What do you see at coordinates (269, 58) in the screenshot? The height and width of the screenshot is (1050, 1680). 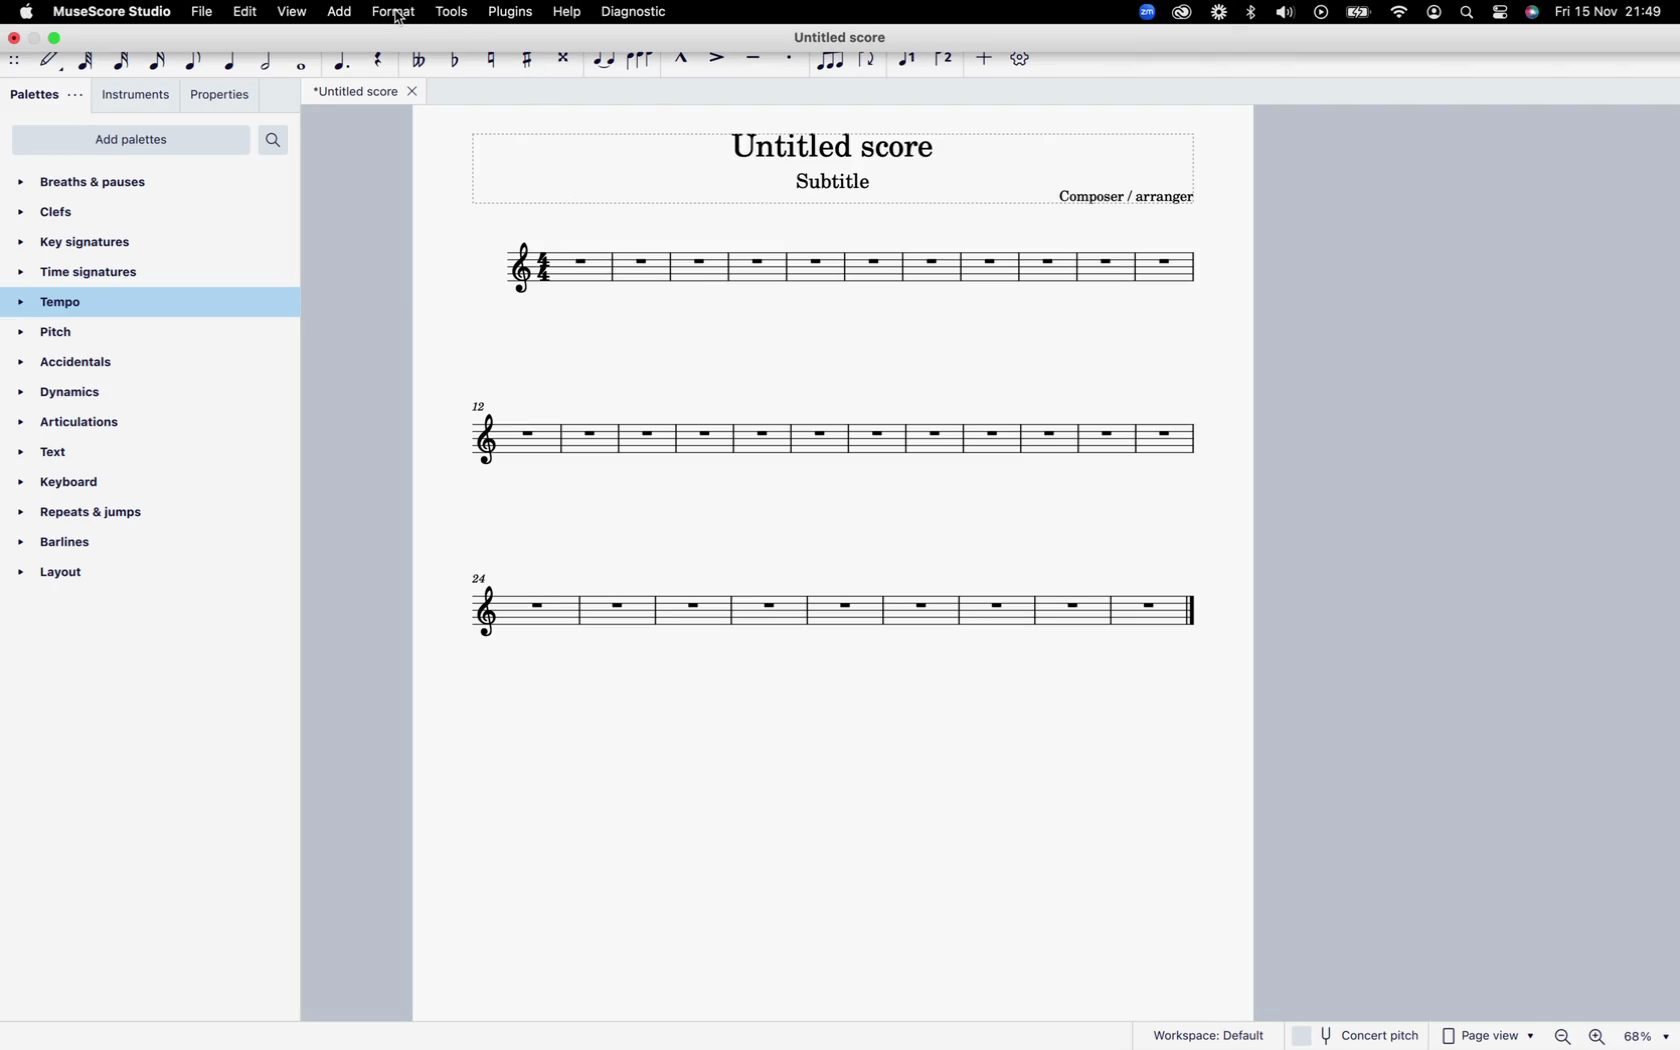 I see `half note` at bounding box center [269, 58].